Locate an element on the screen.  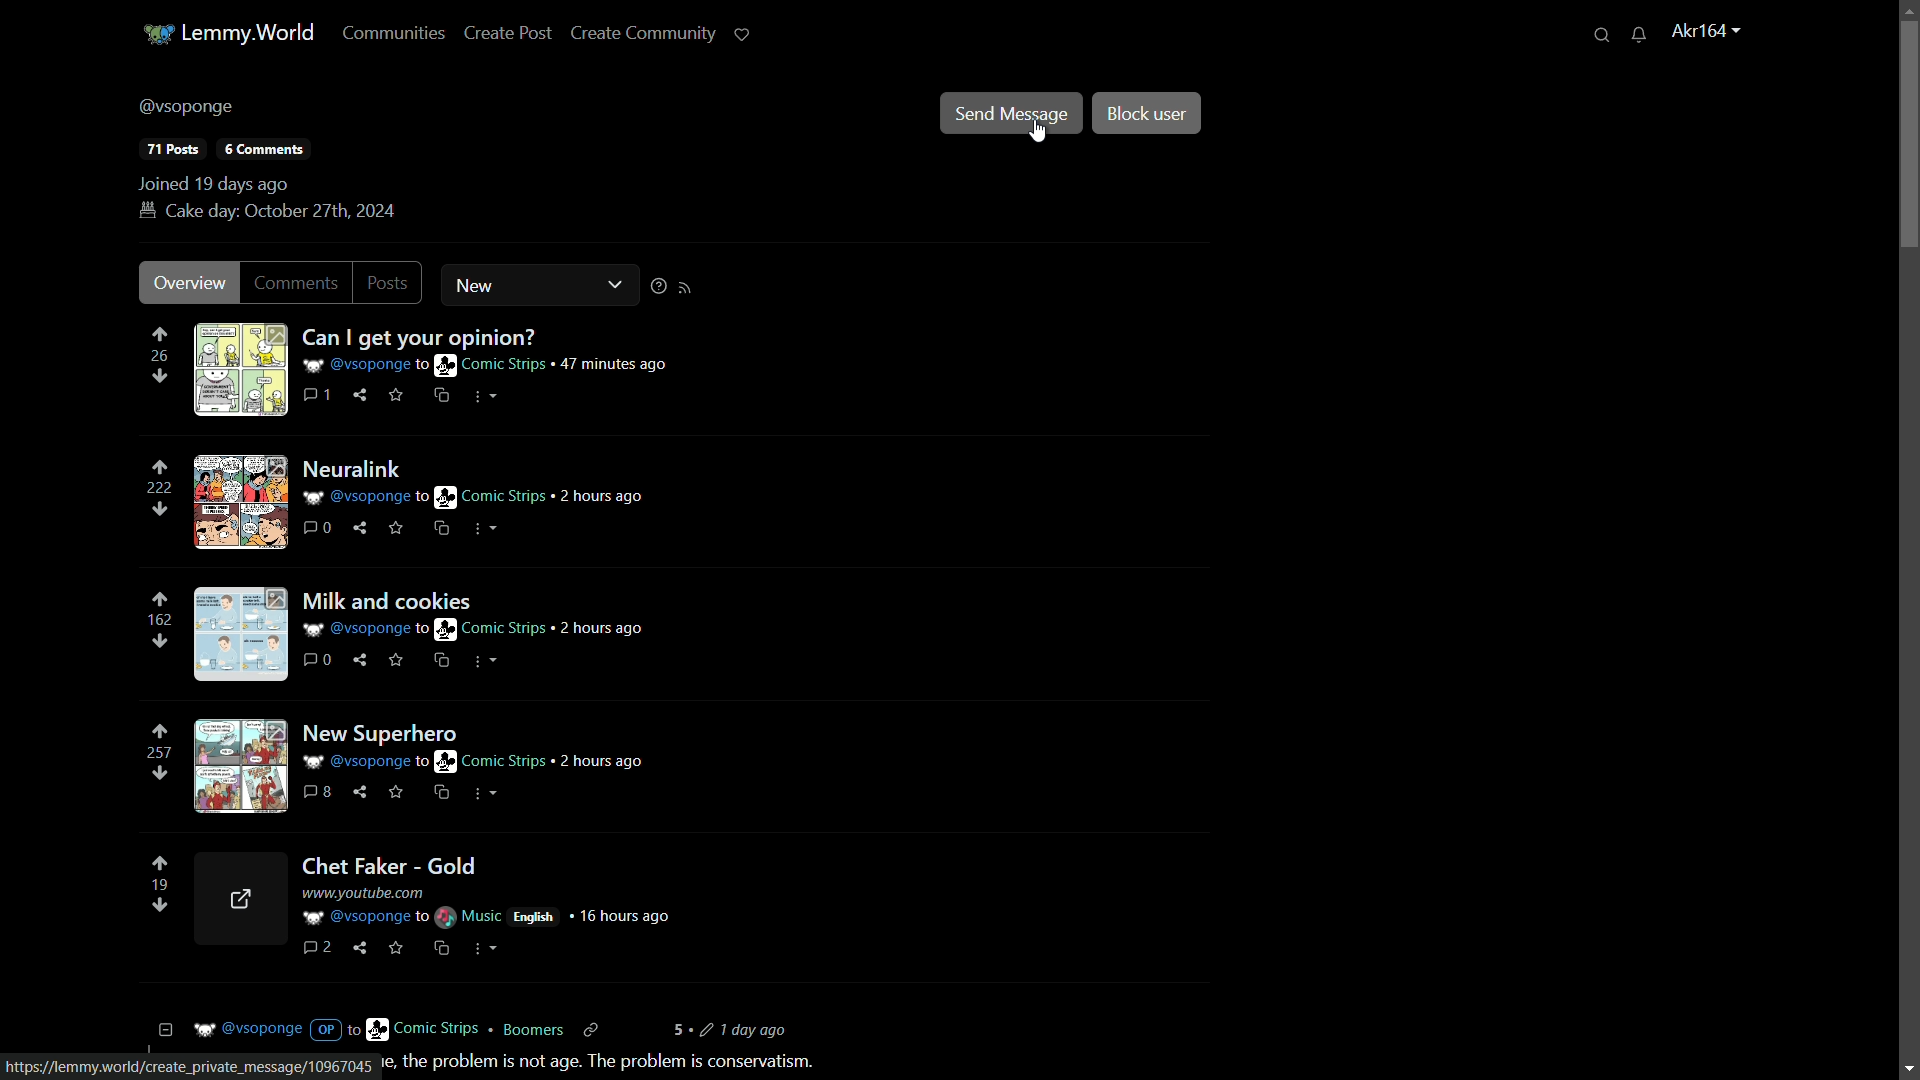
vertical scroll bar is located at coordinates (1901, 174).